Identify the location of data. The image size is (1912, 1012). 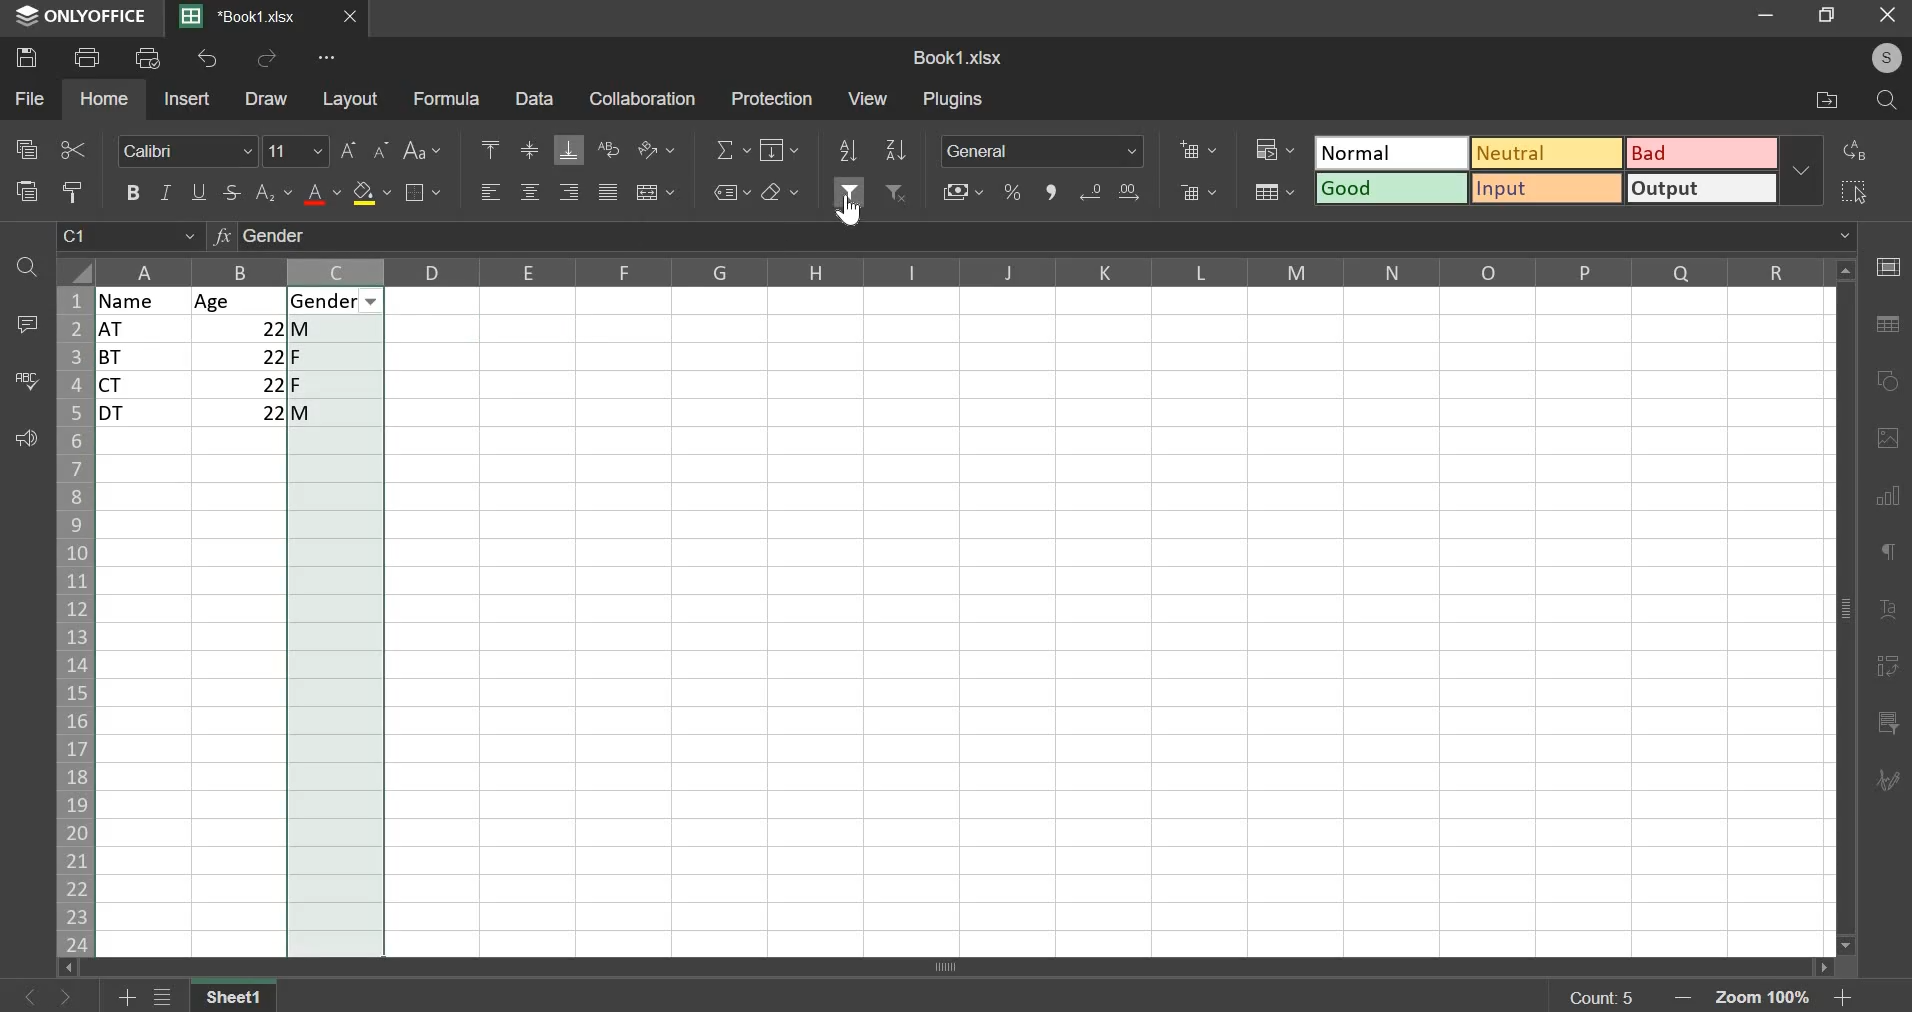
(532, 98).